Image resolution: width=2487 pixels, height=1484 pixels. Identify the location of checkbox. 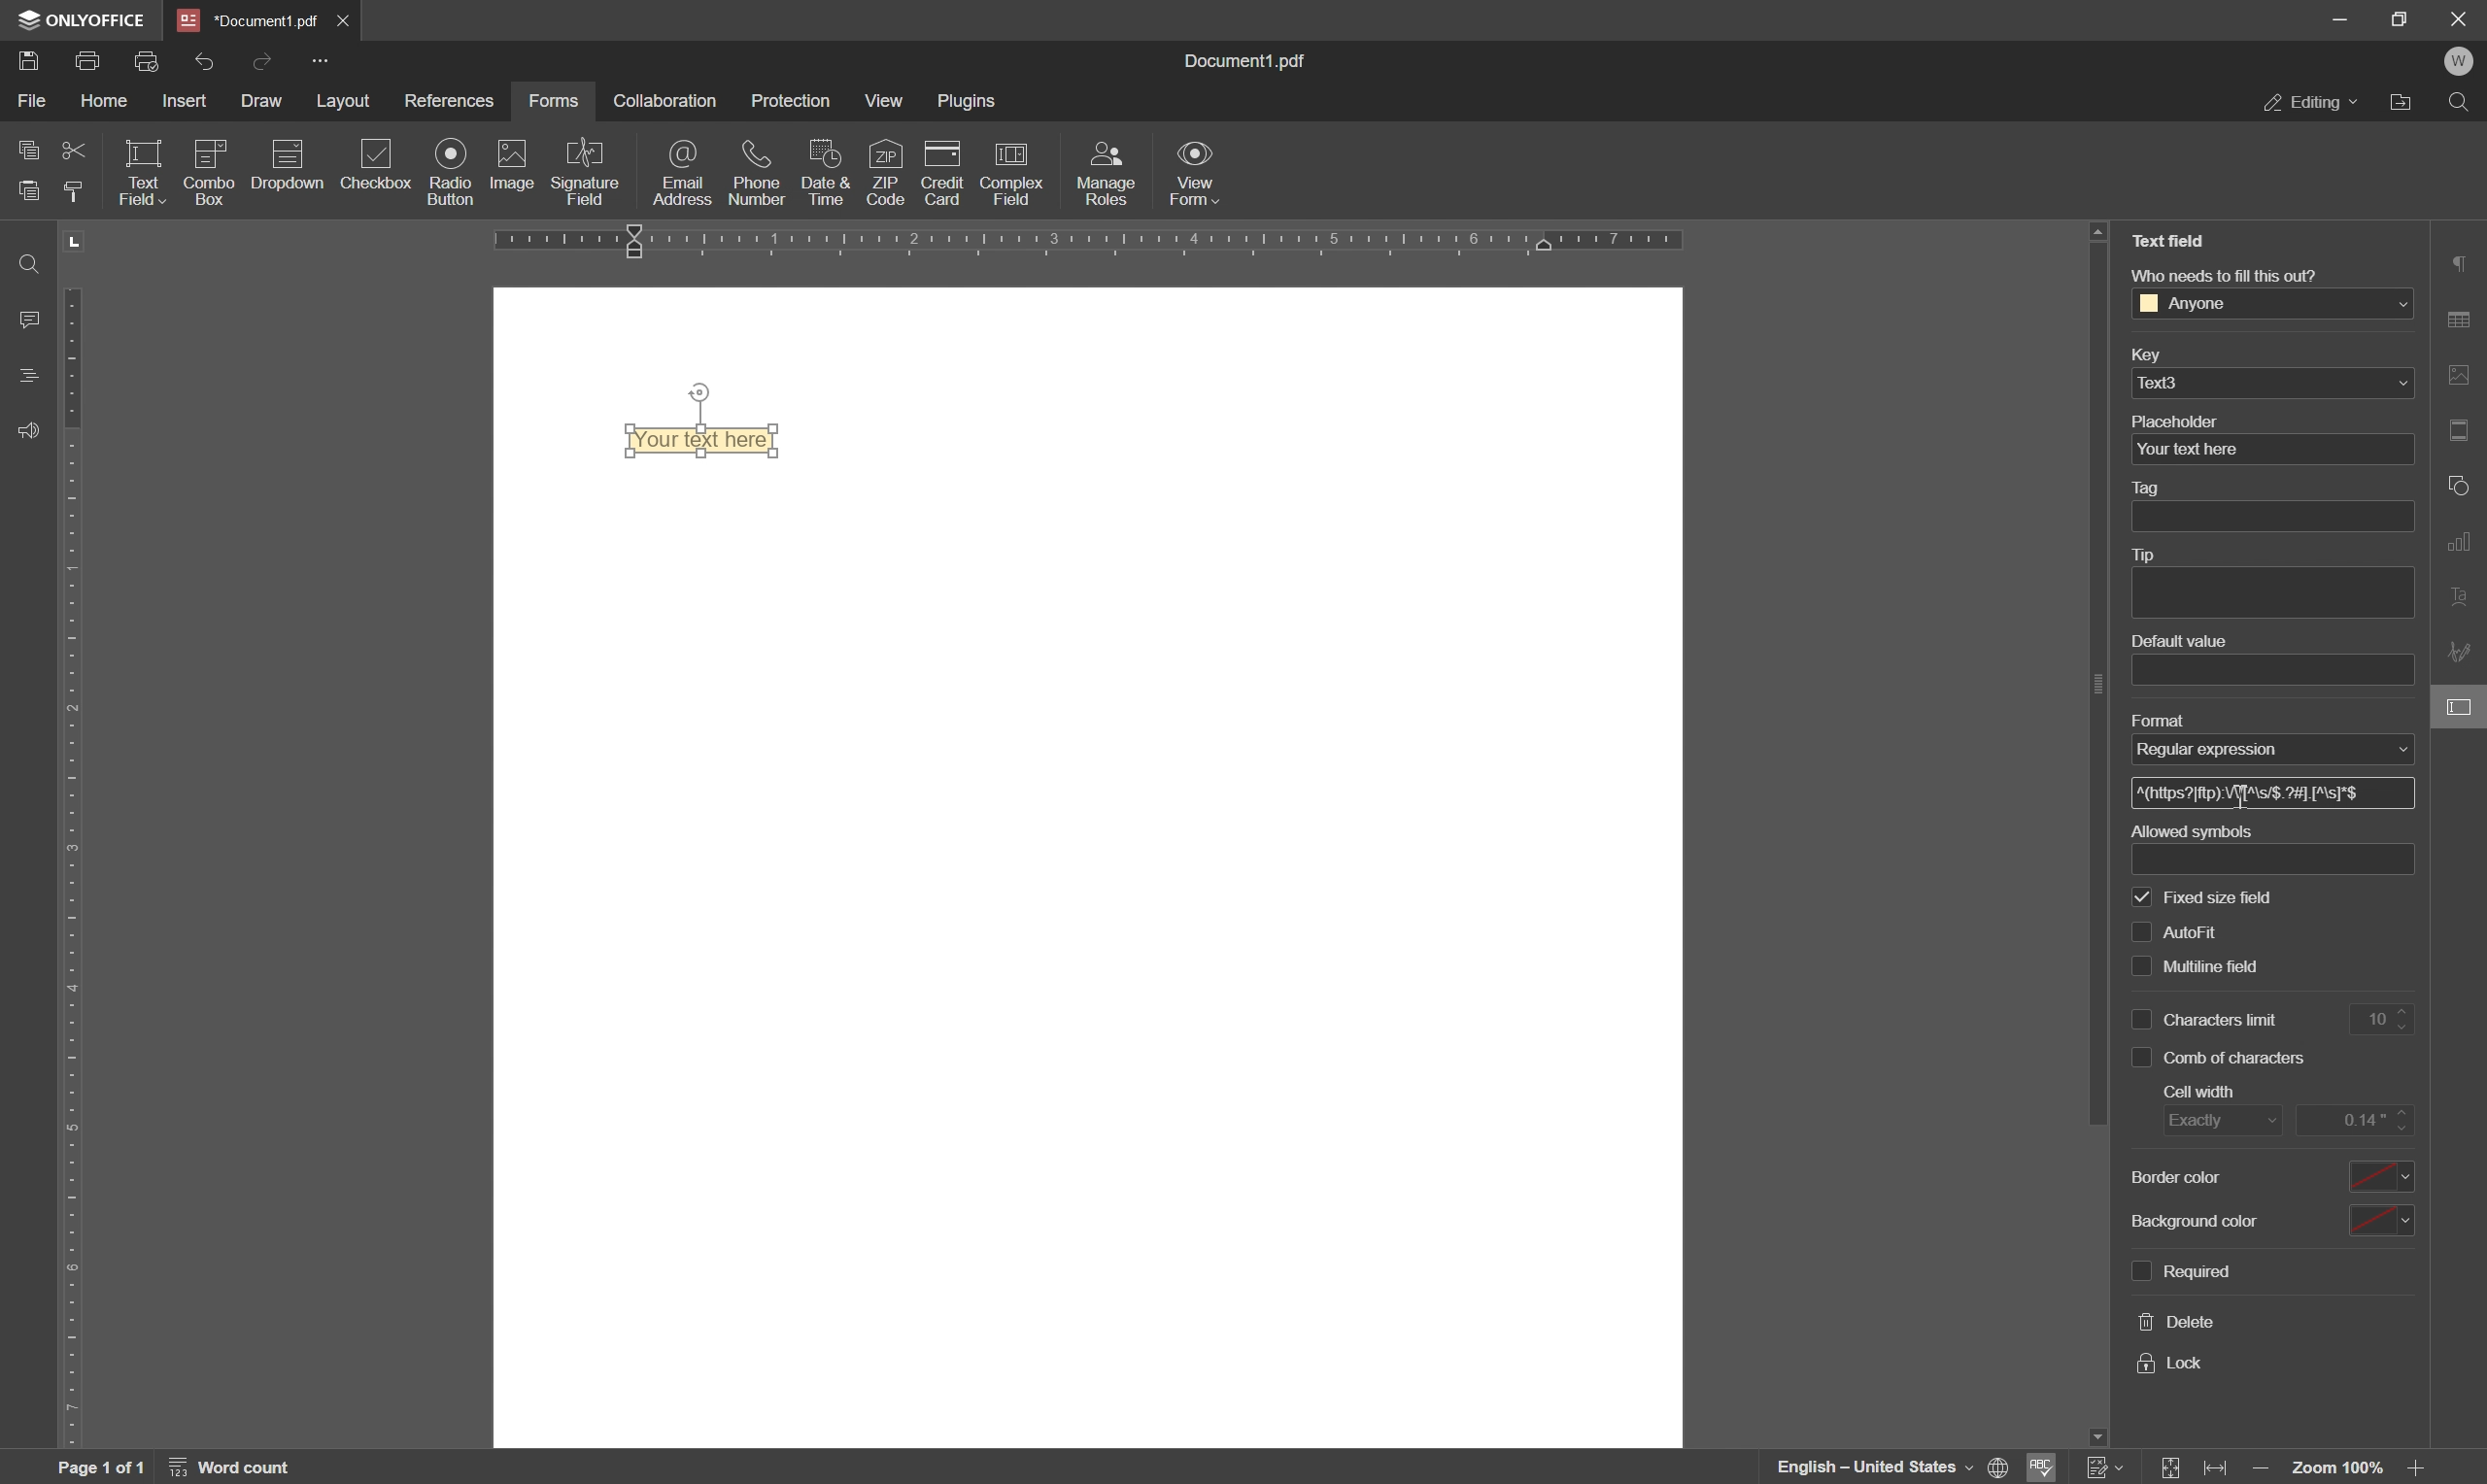
(2140, 971).